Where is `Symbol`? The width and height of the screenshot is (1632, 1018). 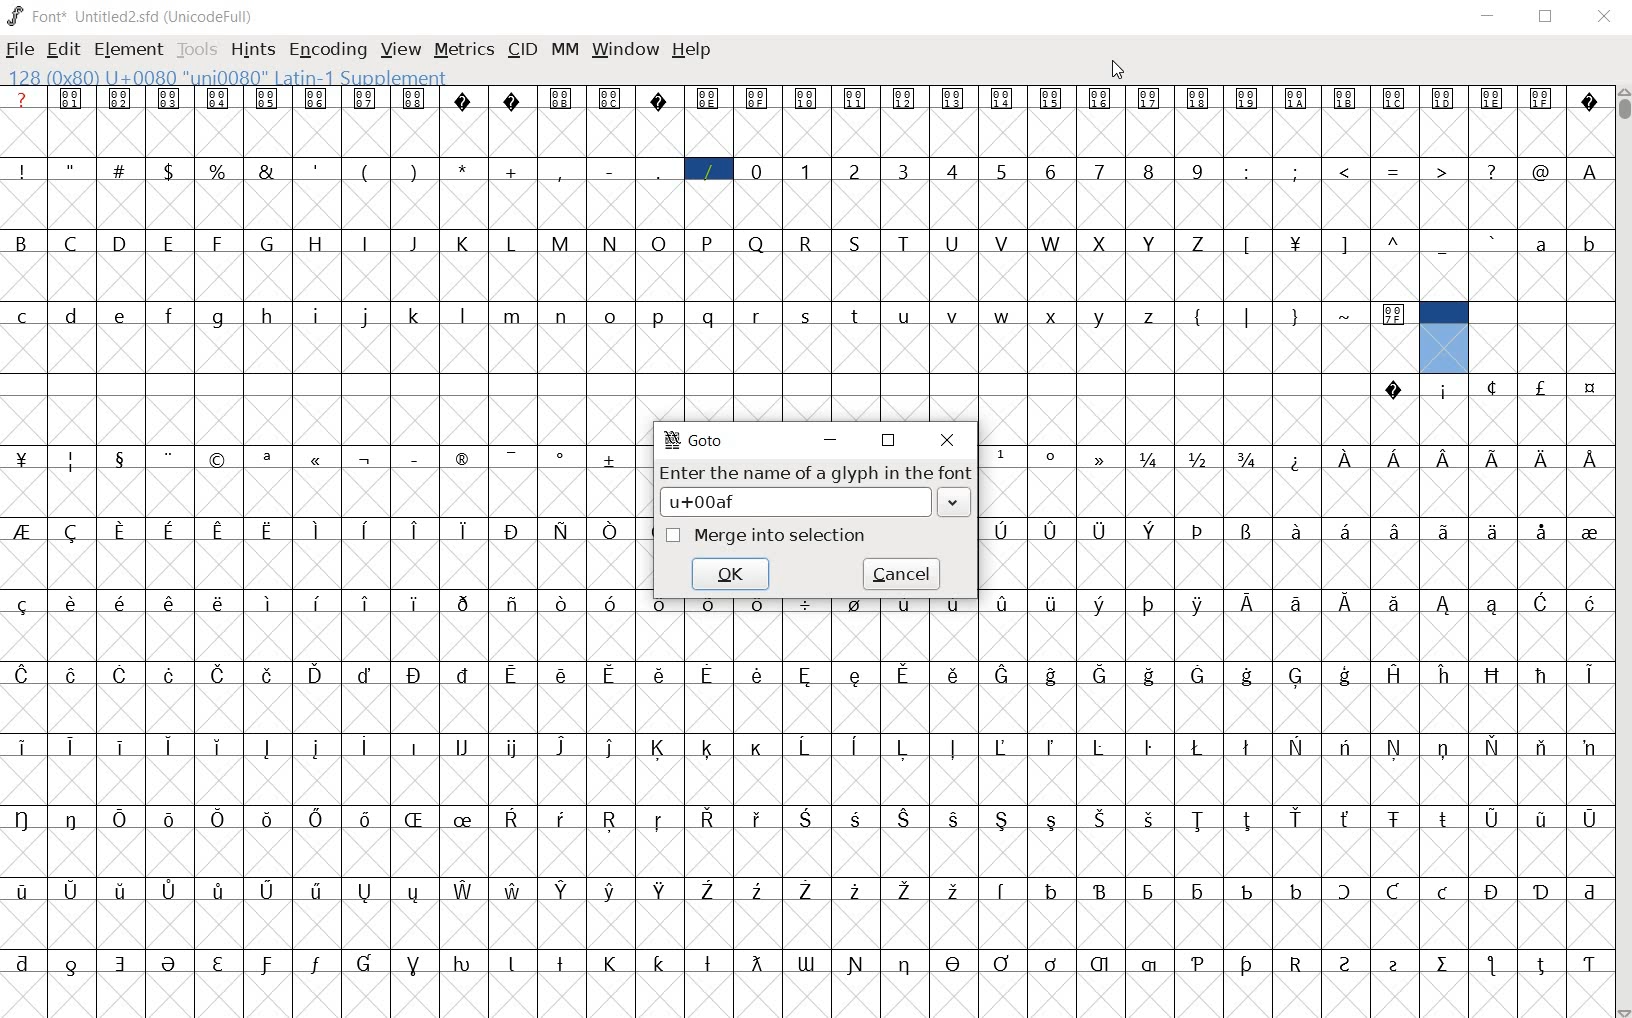 Symbol is located at coordinates (1099, 529).